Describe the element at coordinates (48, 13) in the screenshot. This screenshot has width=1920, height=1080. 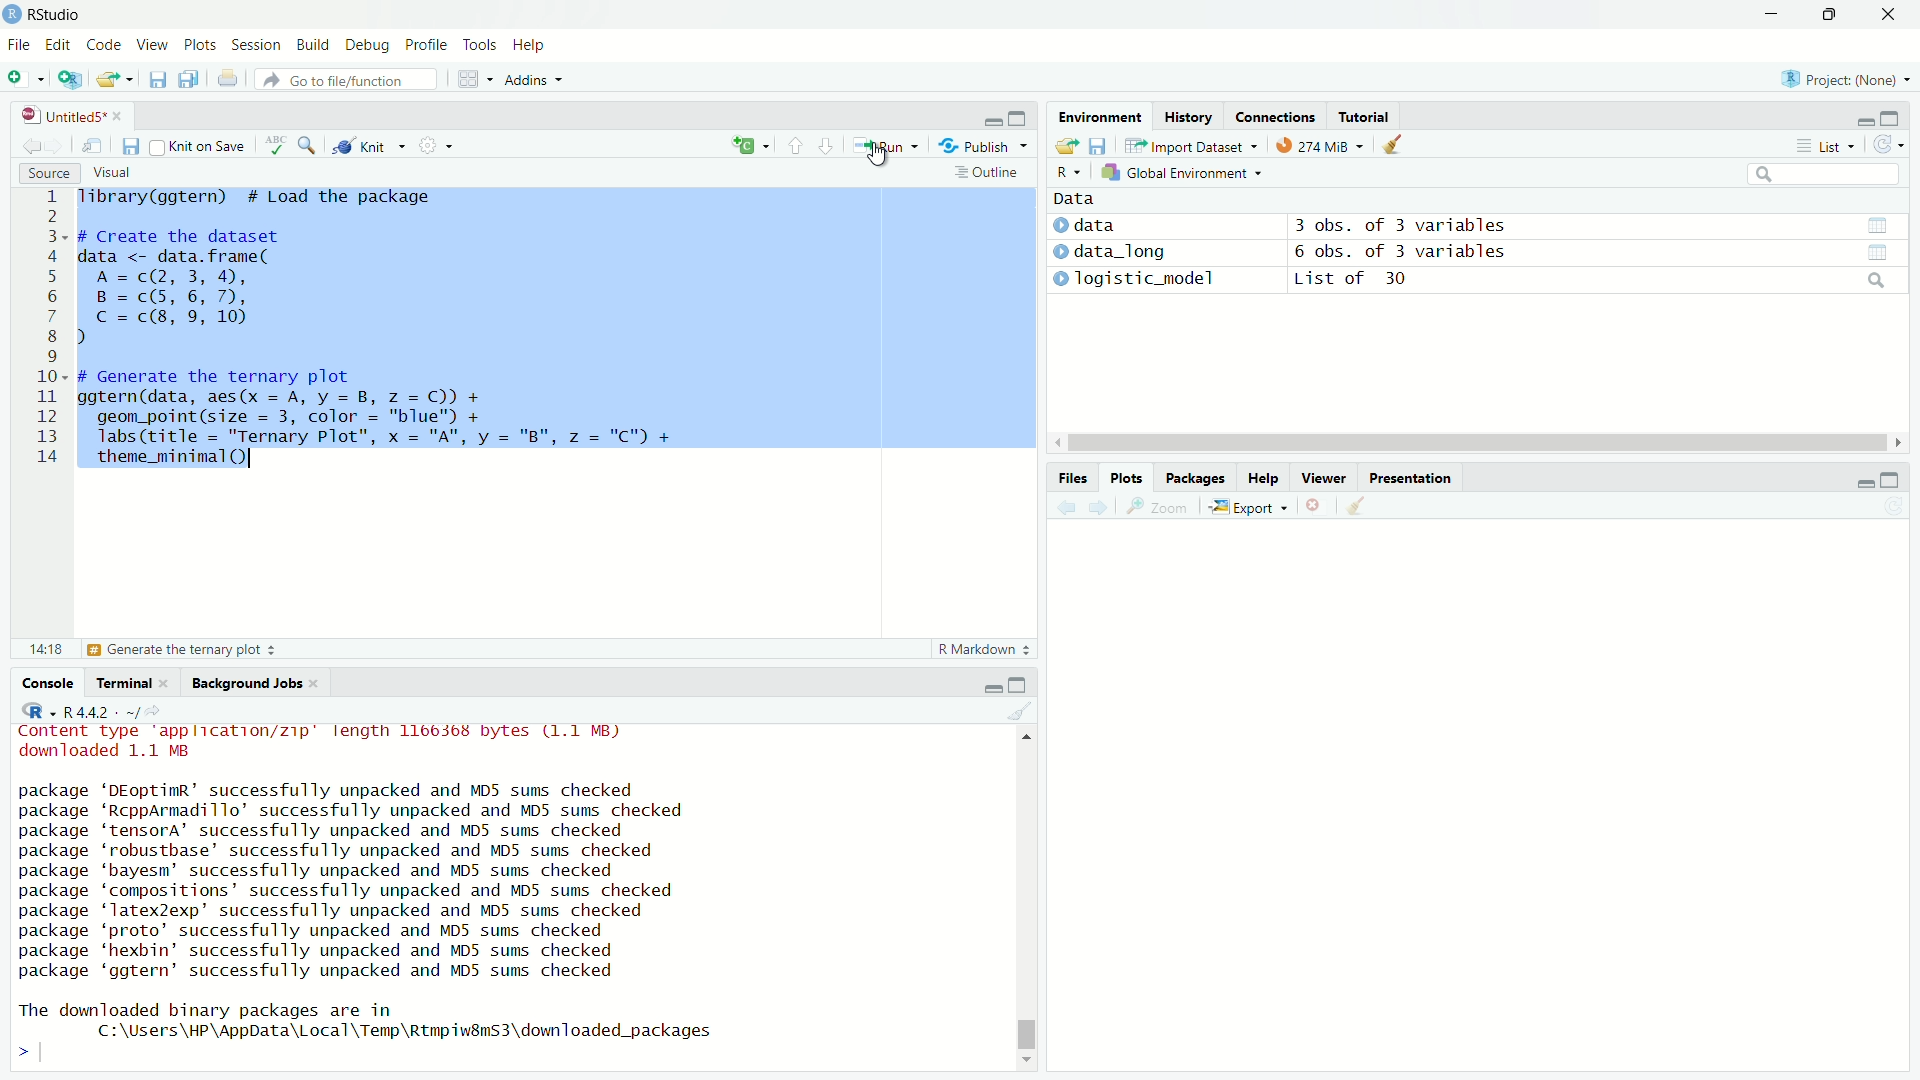
I see `RStudio` at that location.